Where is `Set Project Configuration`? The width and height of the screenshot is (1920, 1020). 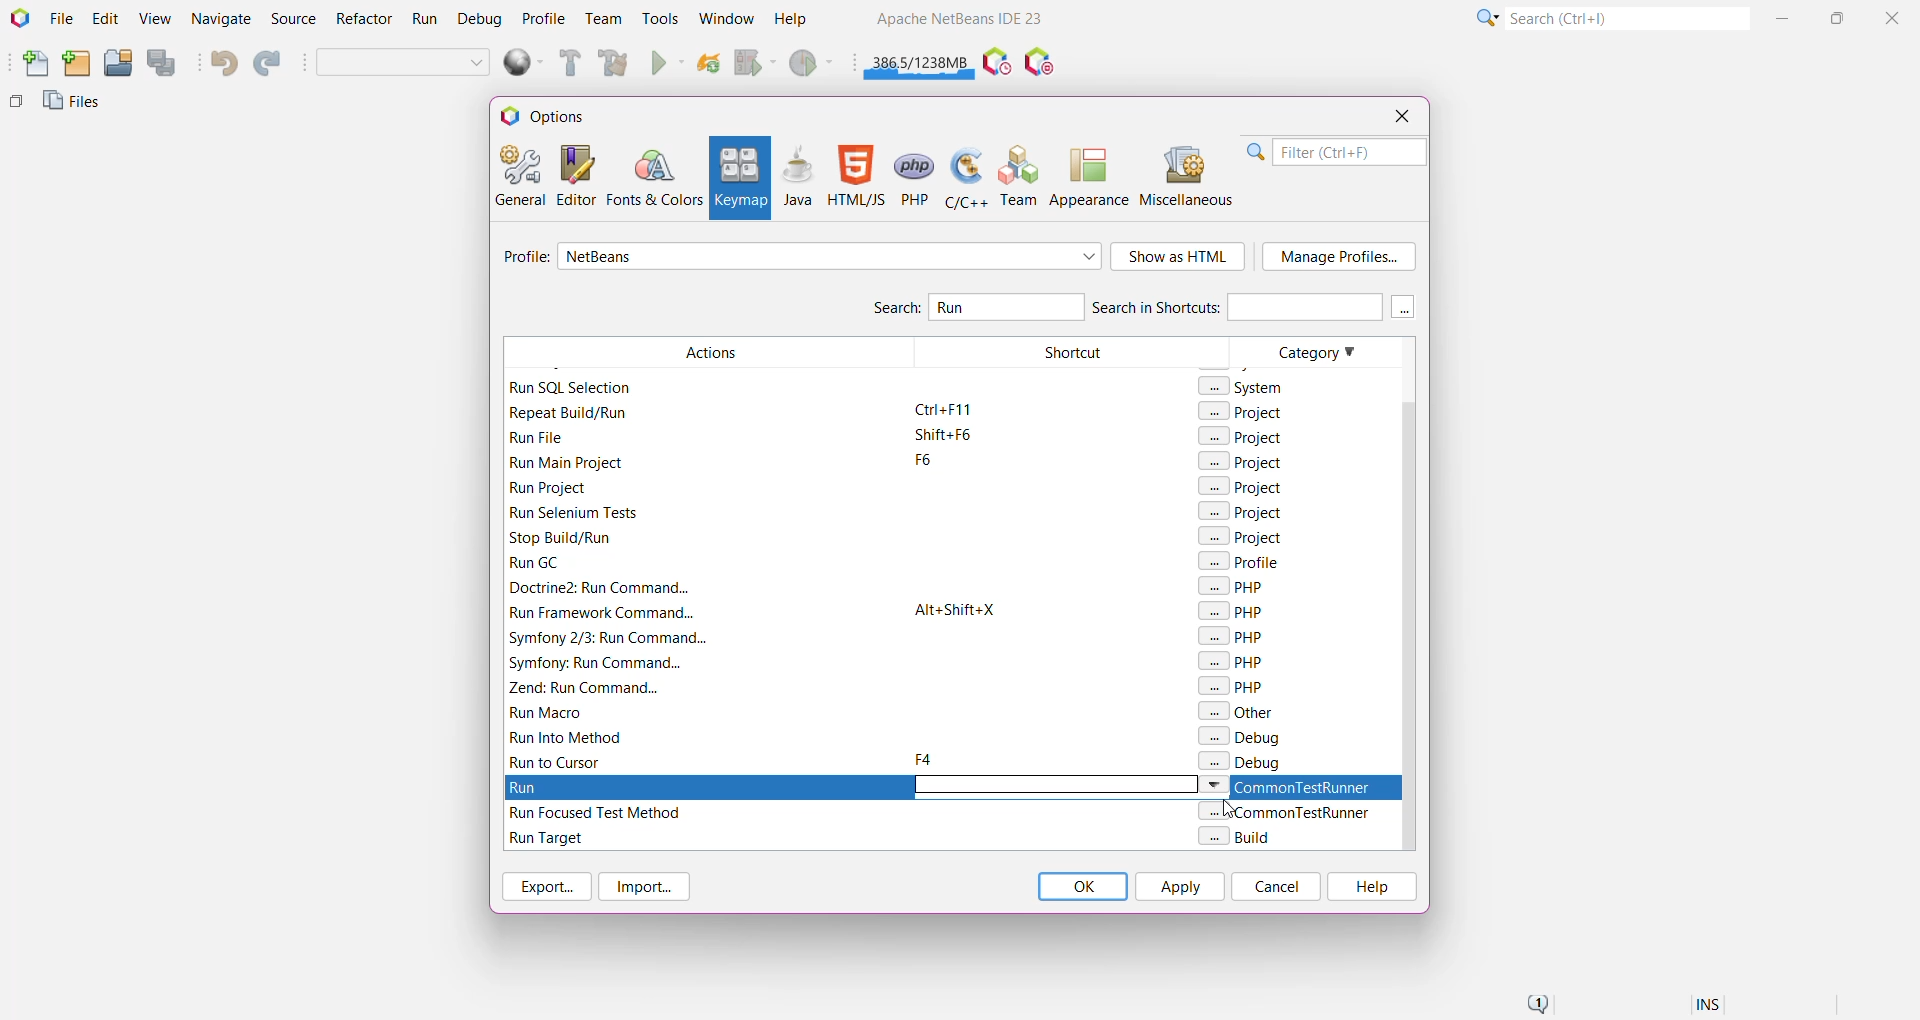
Set Project Configuration is located at coordinates (404, 64).